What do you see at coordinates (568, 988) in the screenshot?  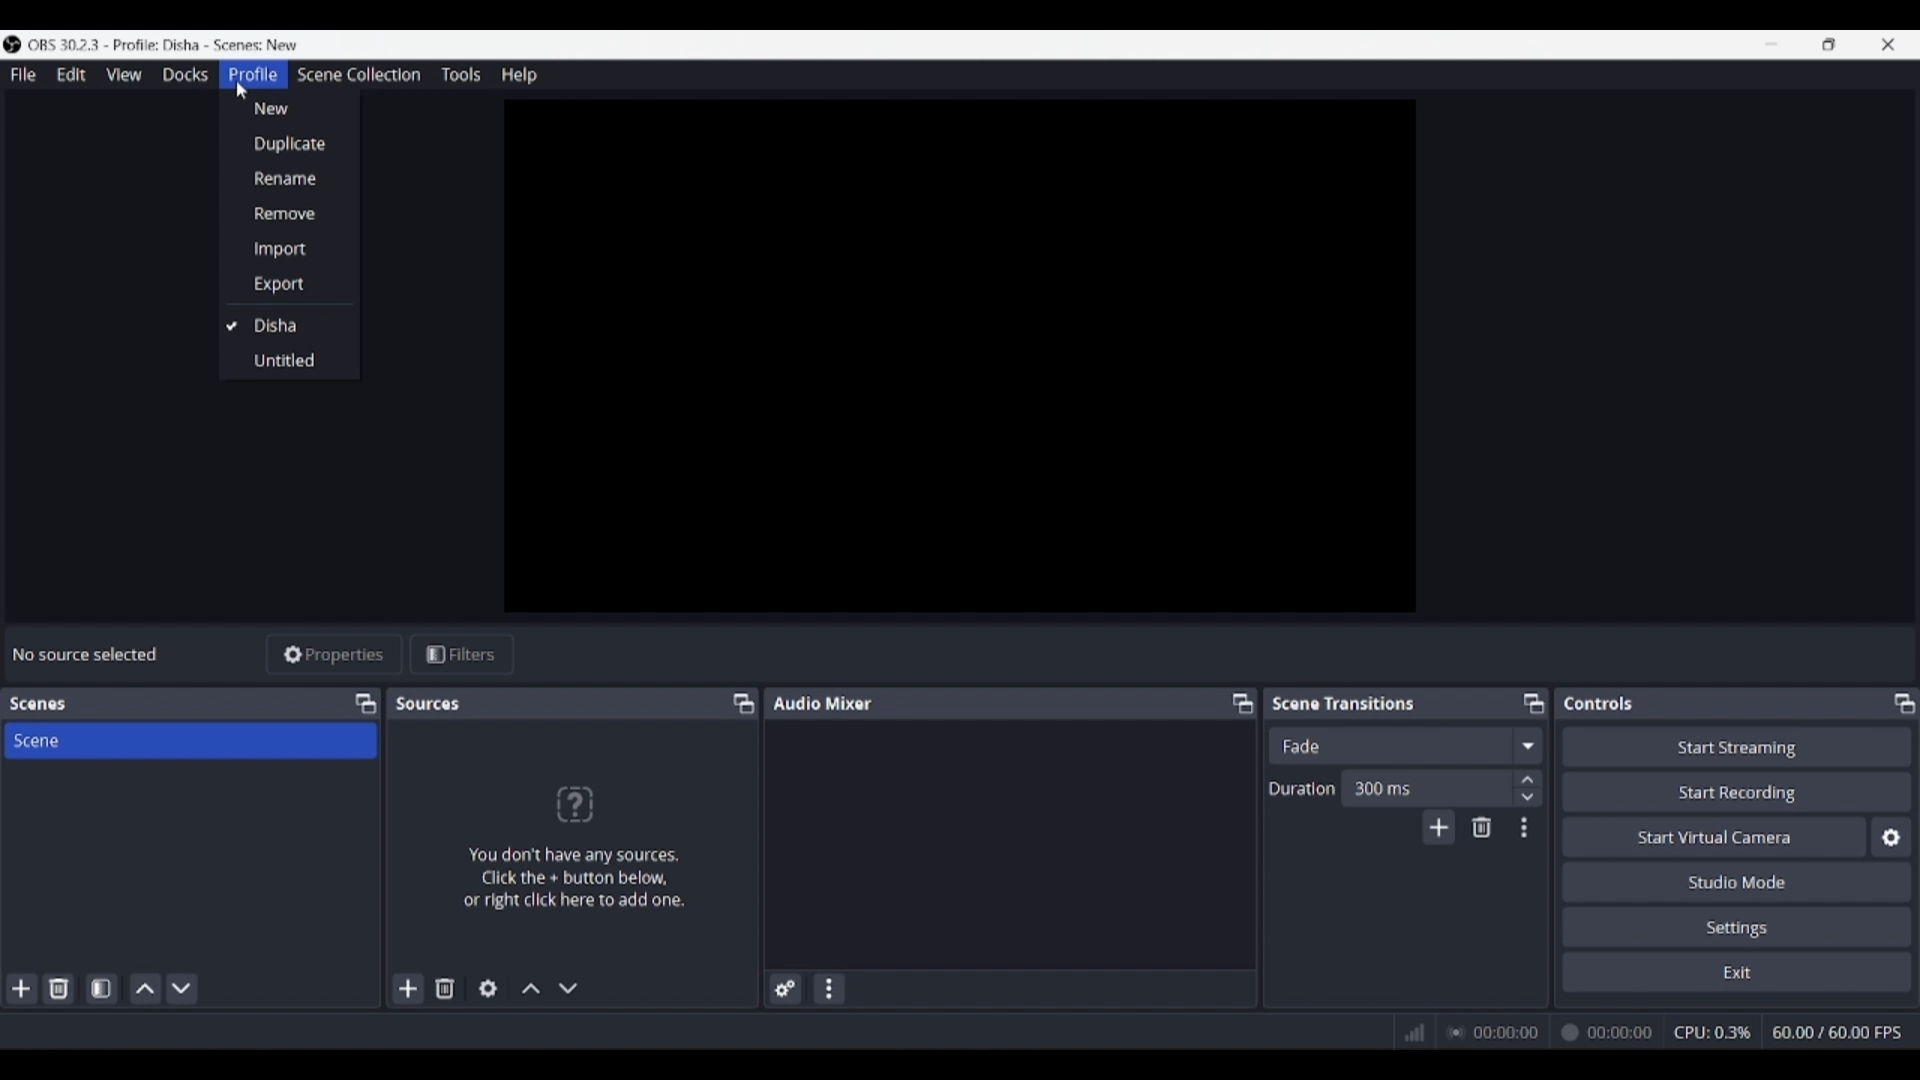 I see `Move source down` at bounding box center [568, 988].